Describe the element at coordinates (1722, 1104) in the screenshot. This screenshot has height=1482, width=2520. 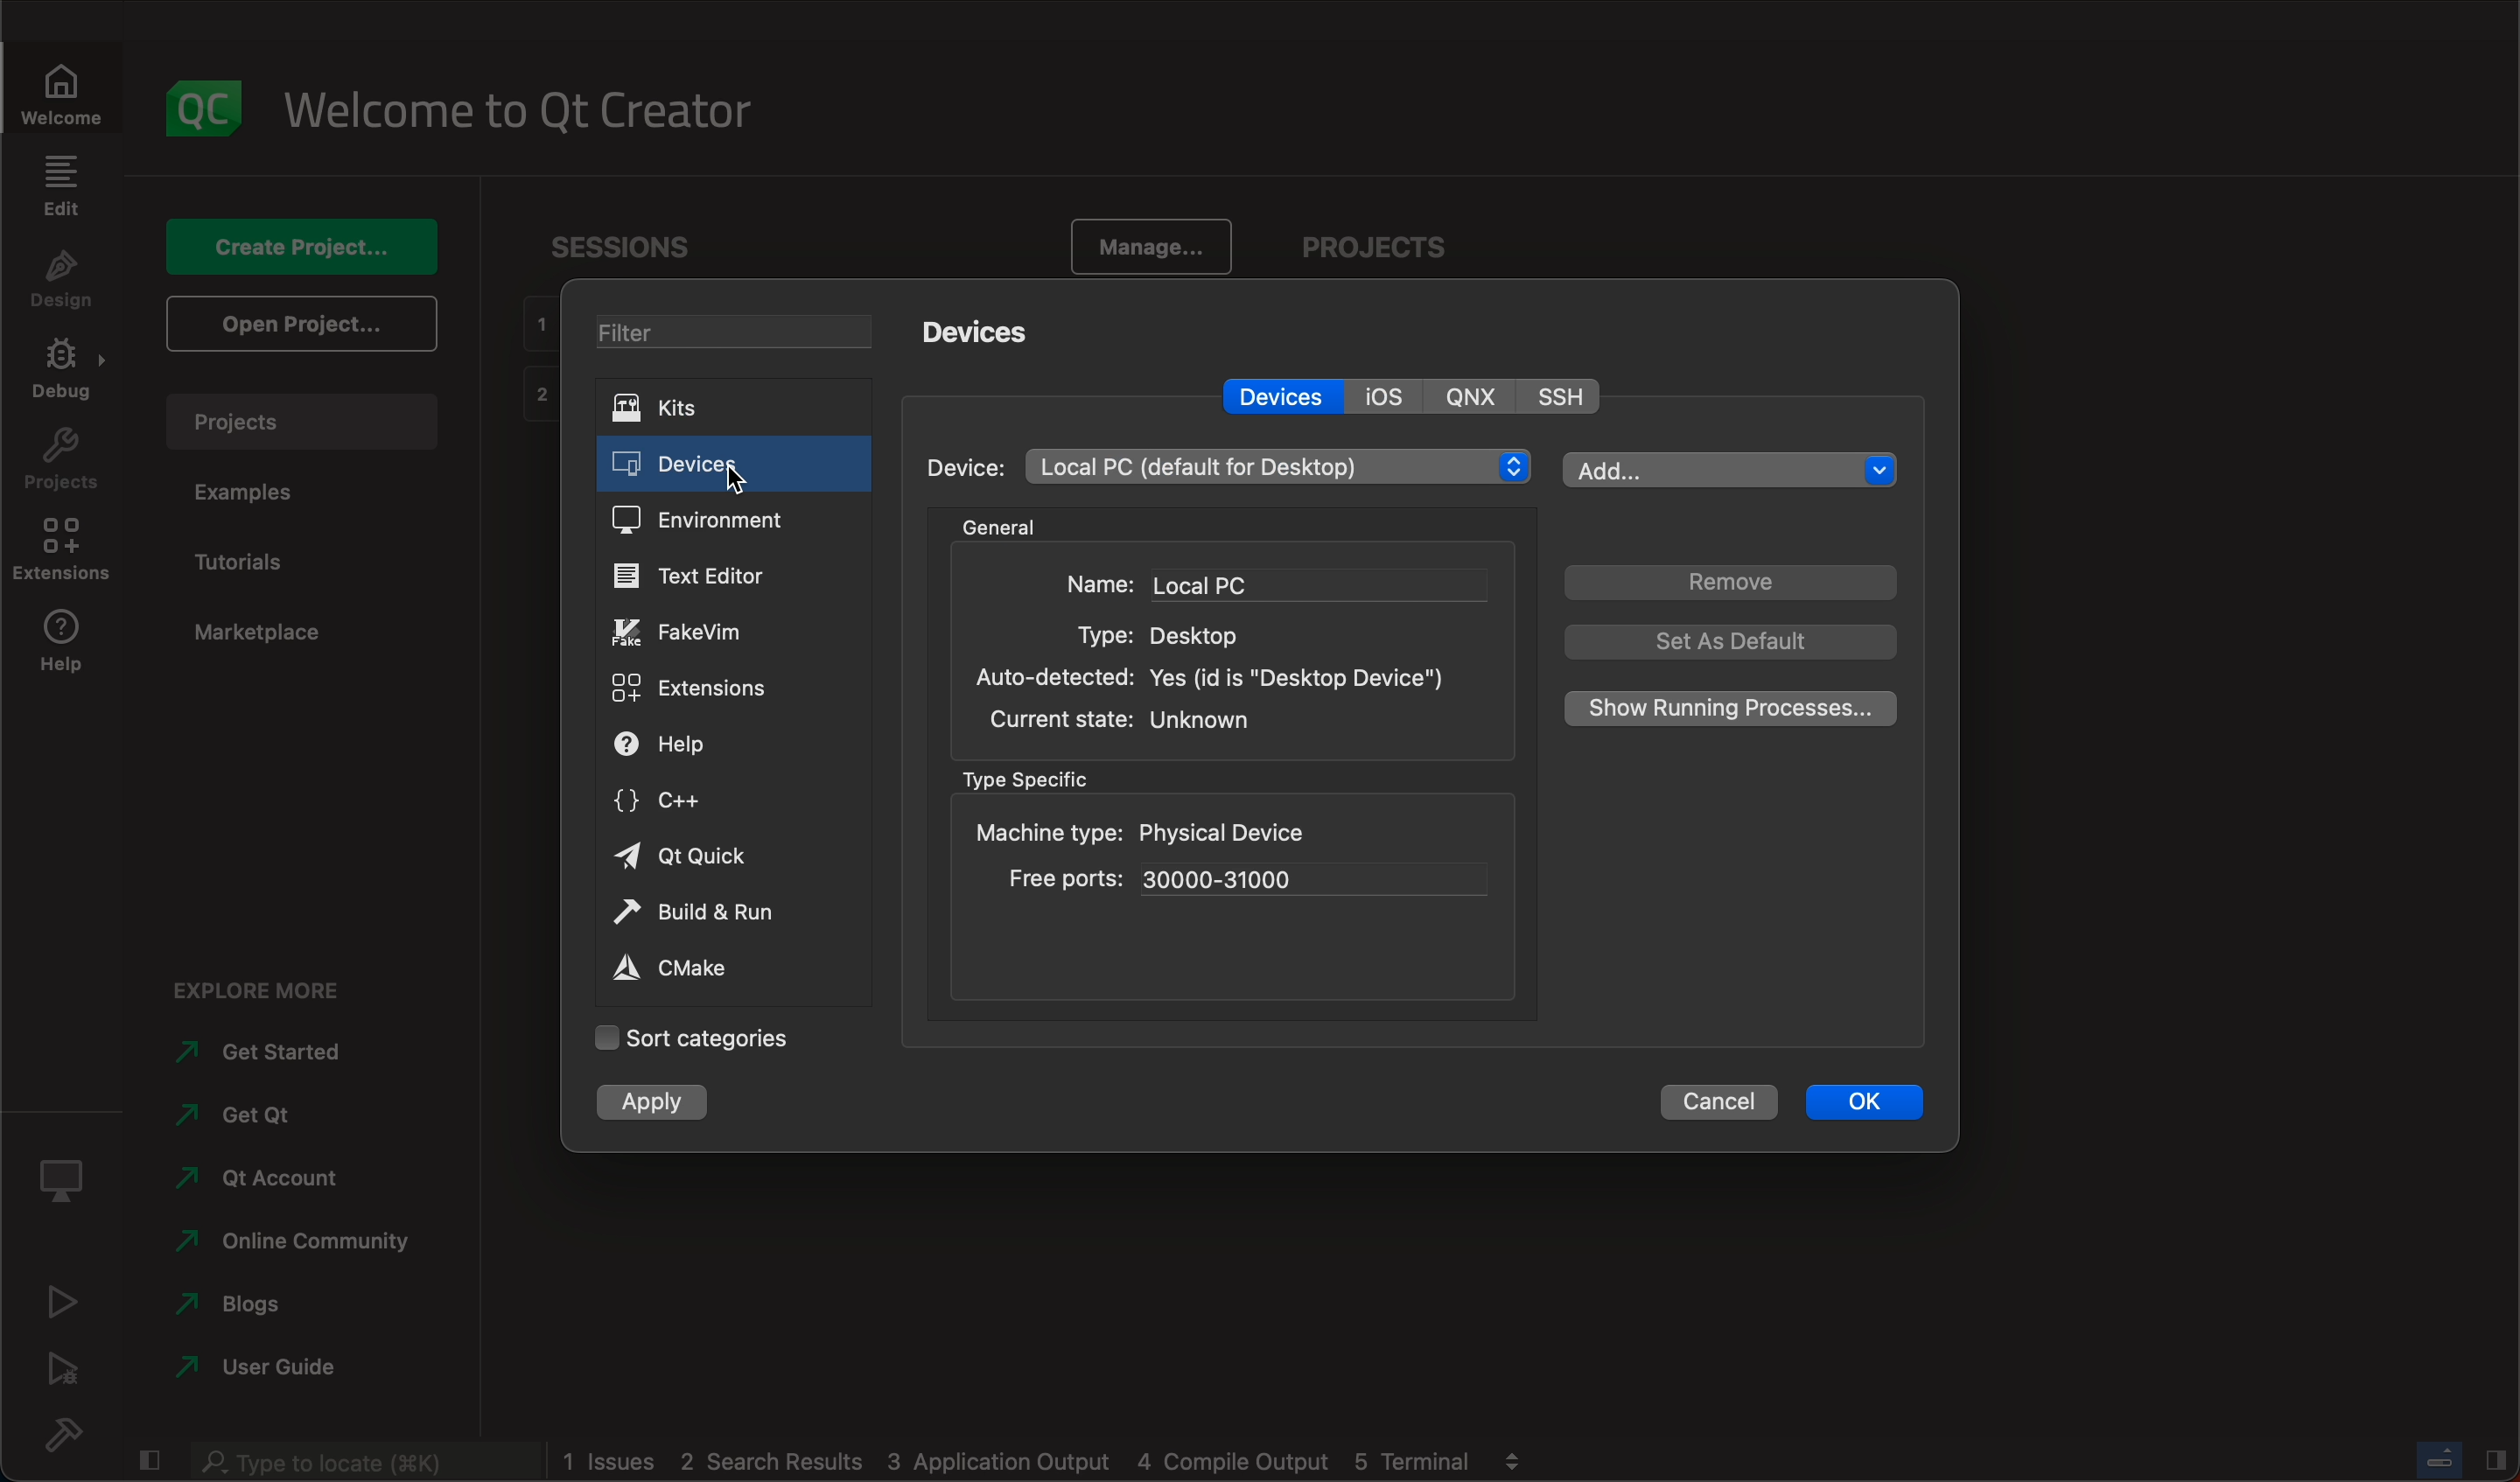
I see `cancel` at that location.